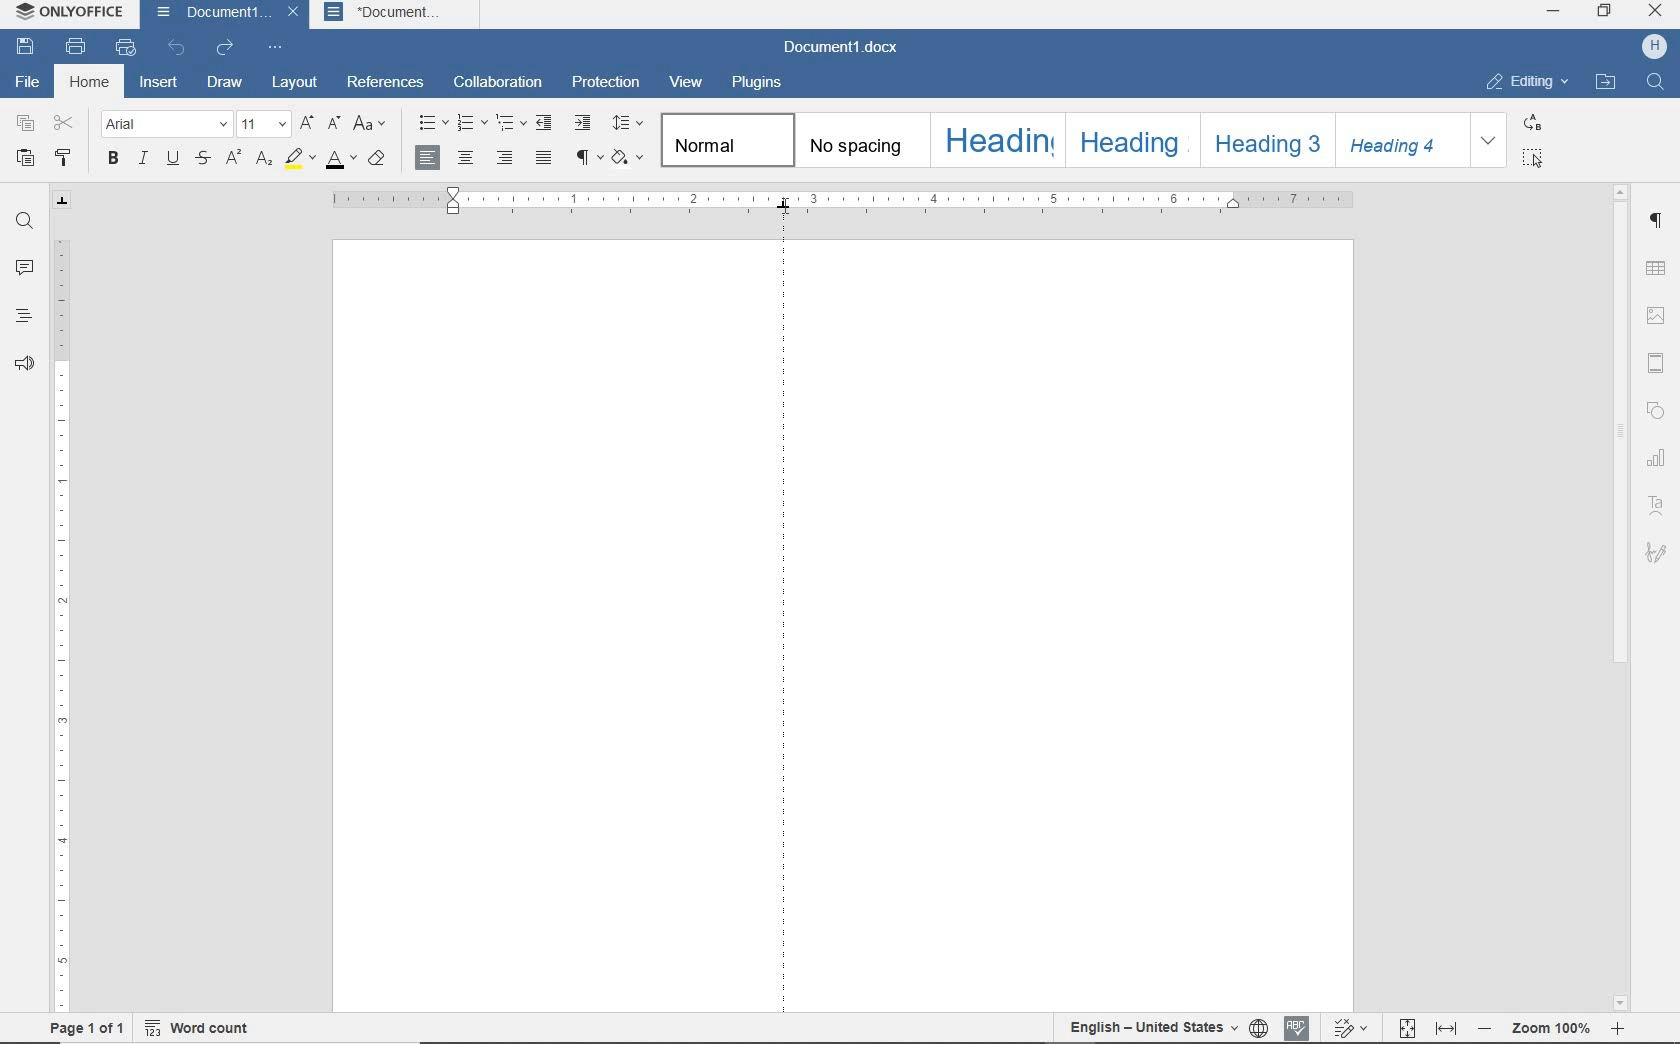 The height and width of the screenshot is (1044, 1680). What do you see at coordinates (500, 83) in the screenshot?
I see `COLLABORATION` at bounding box center [500, 83].